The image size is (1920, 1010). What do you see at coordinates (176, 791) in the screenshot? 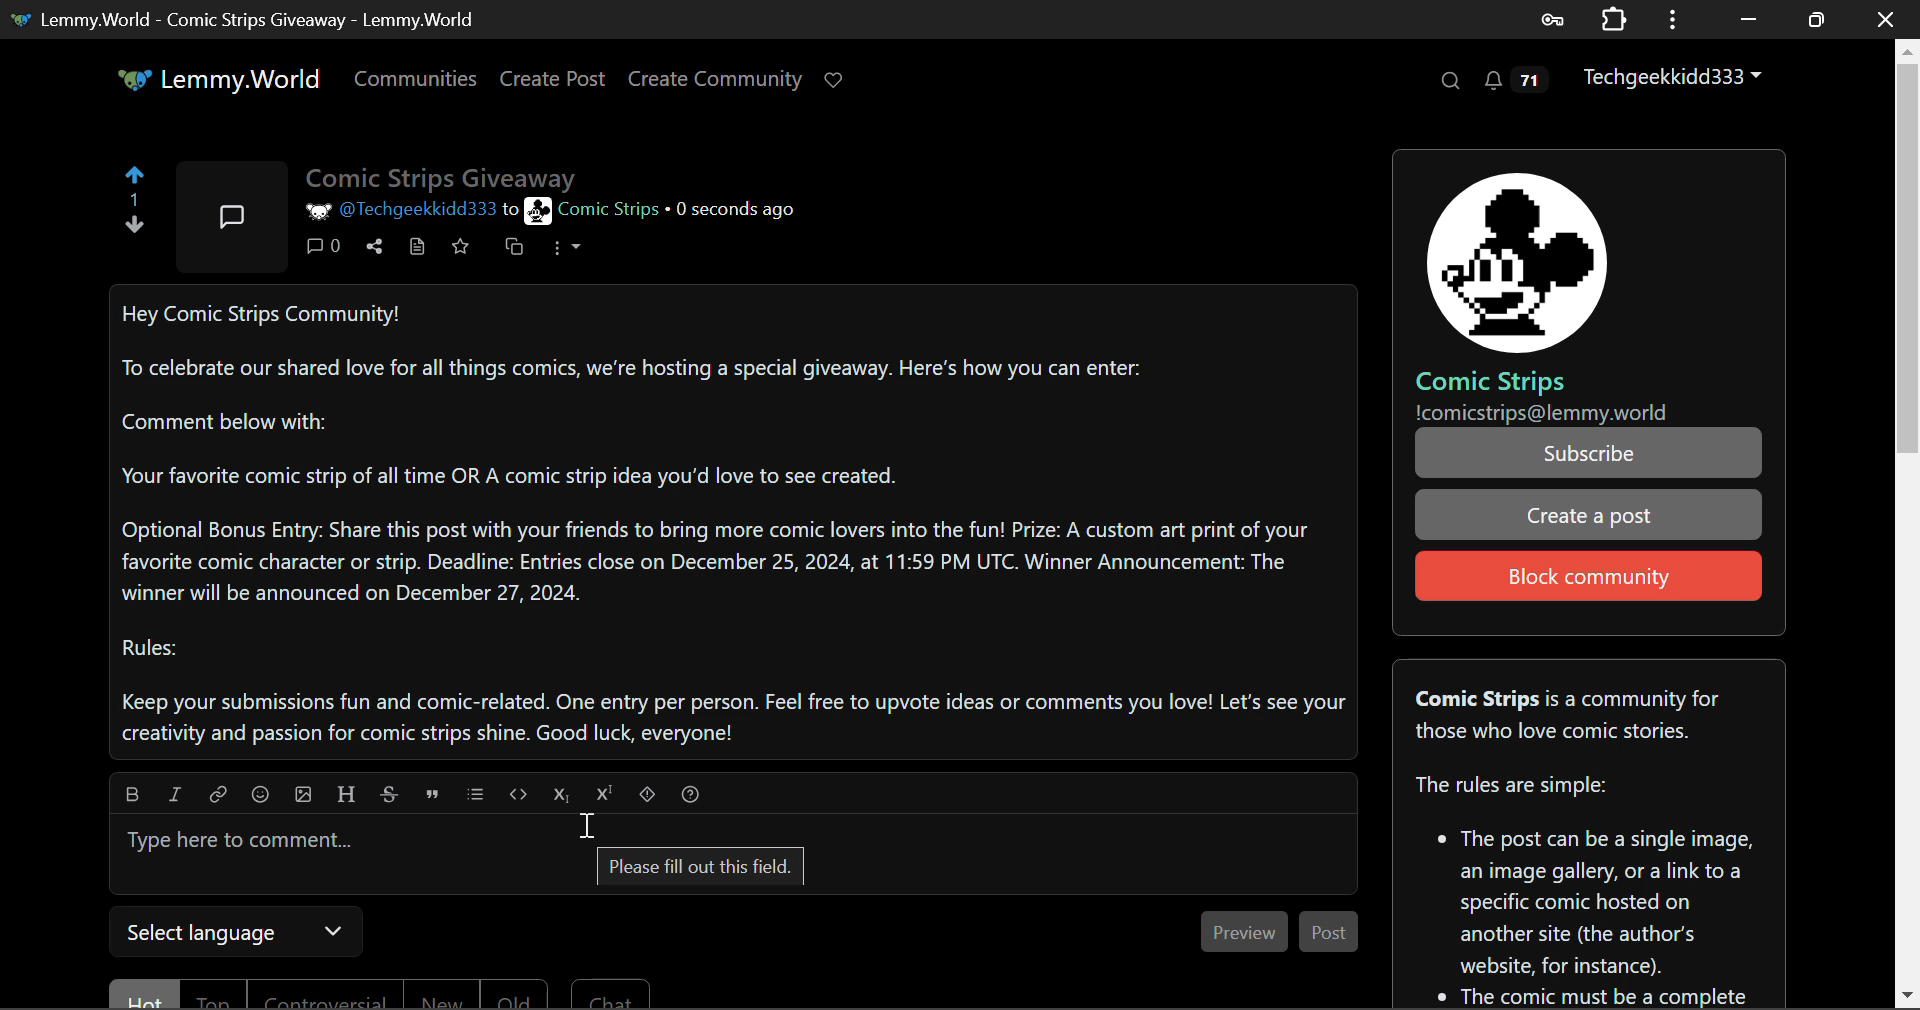
I see `link` at bounding box center [176, 791].